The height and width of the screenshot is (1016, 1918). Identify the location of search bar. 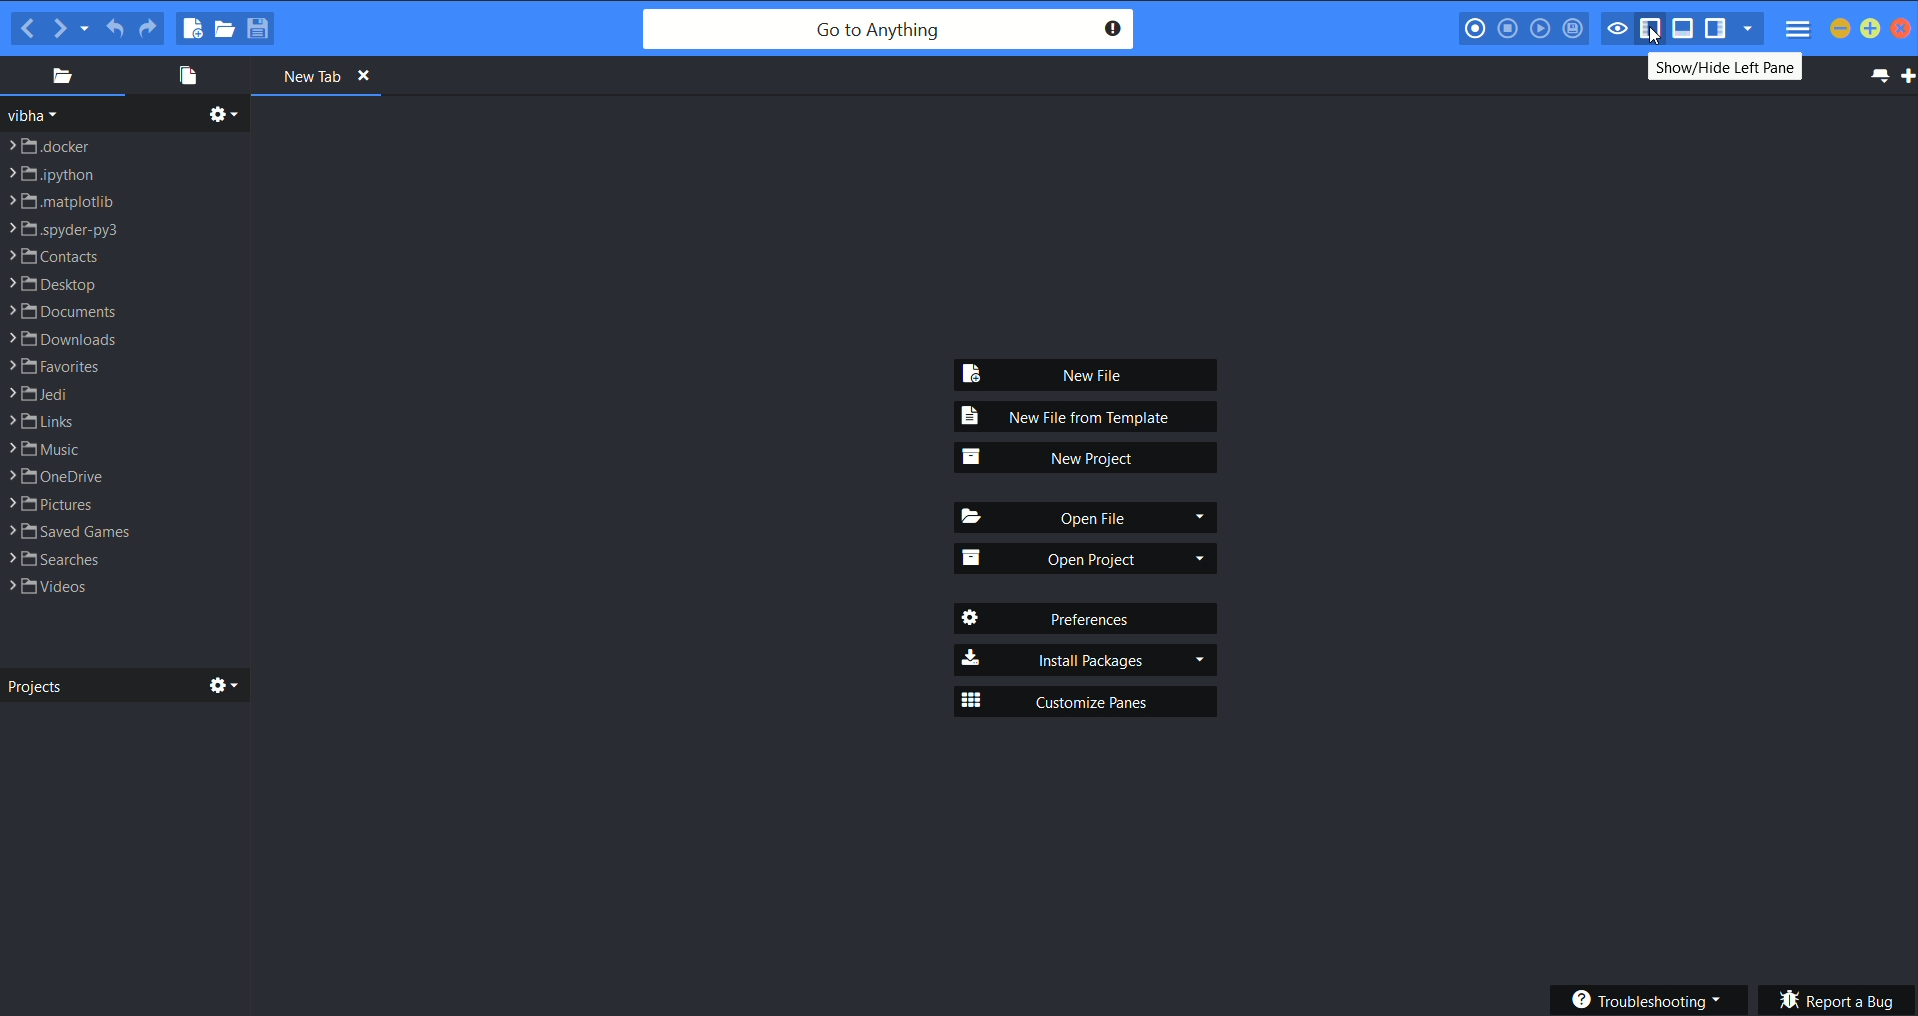
(889, 29).